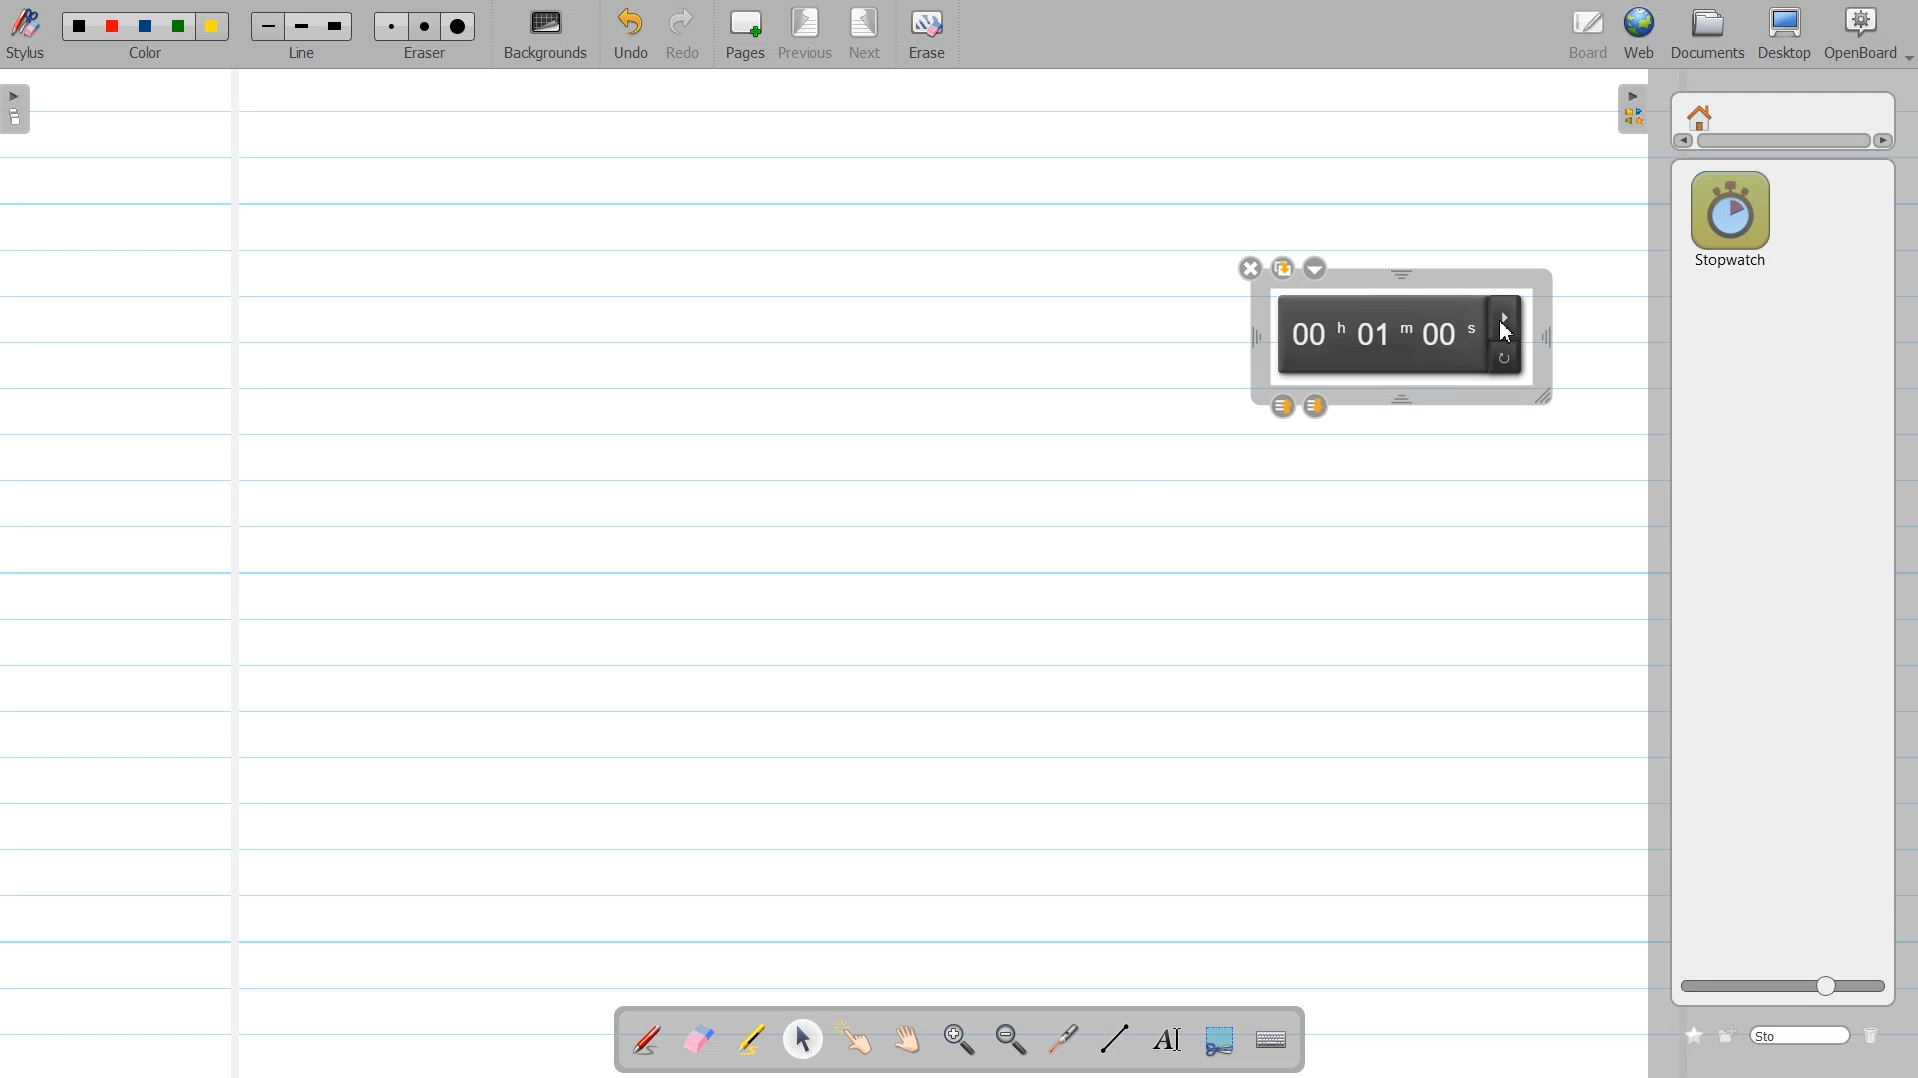 This screenshot has height=1078, width=1918. What do you see at coordinates (1708, 34) in the screenshot?
I see `Document` at bounding box center [1708, 34].